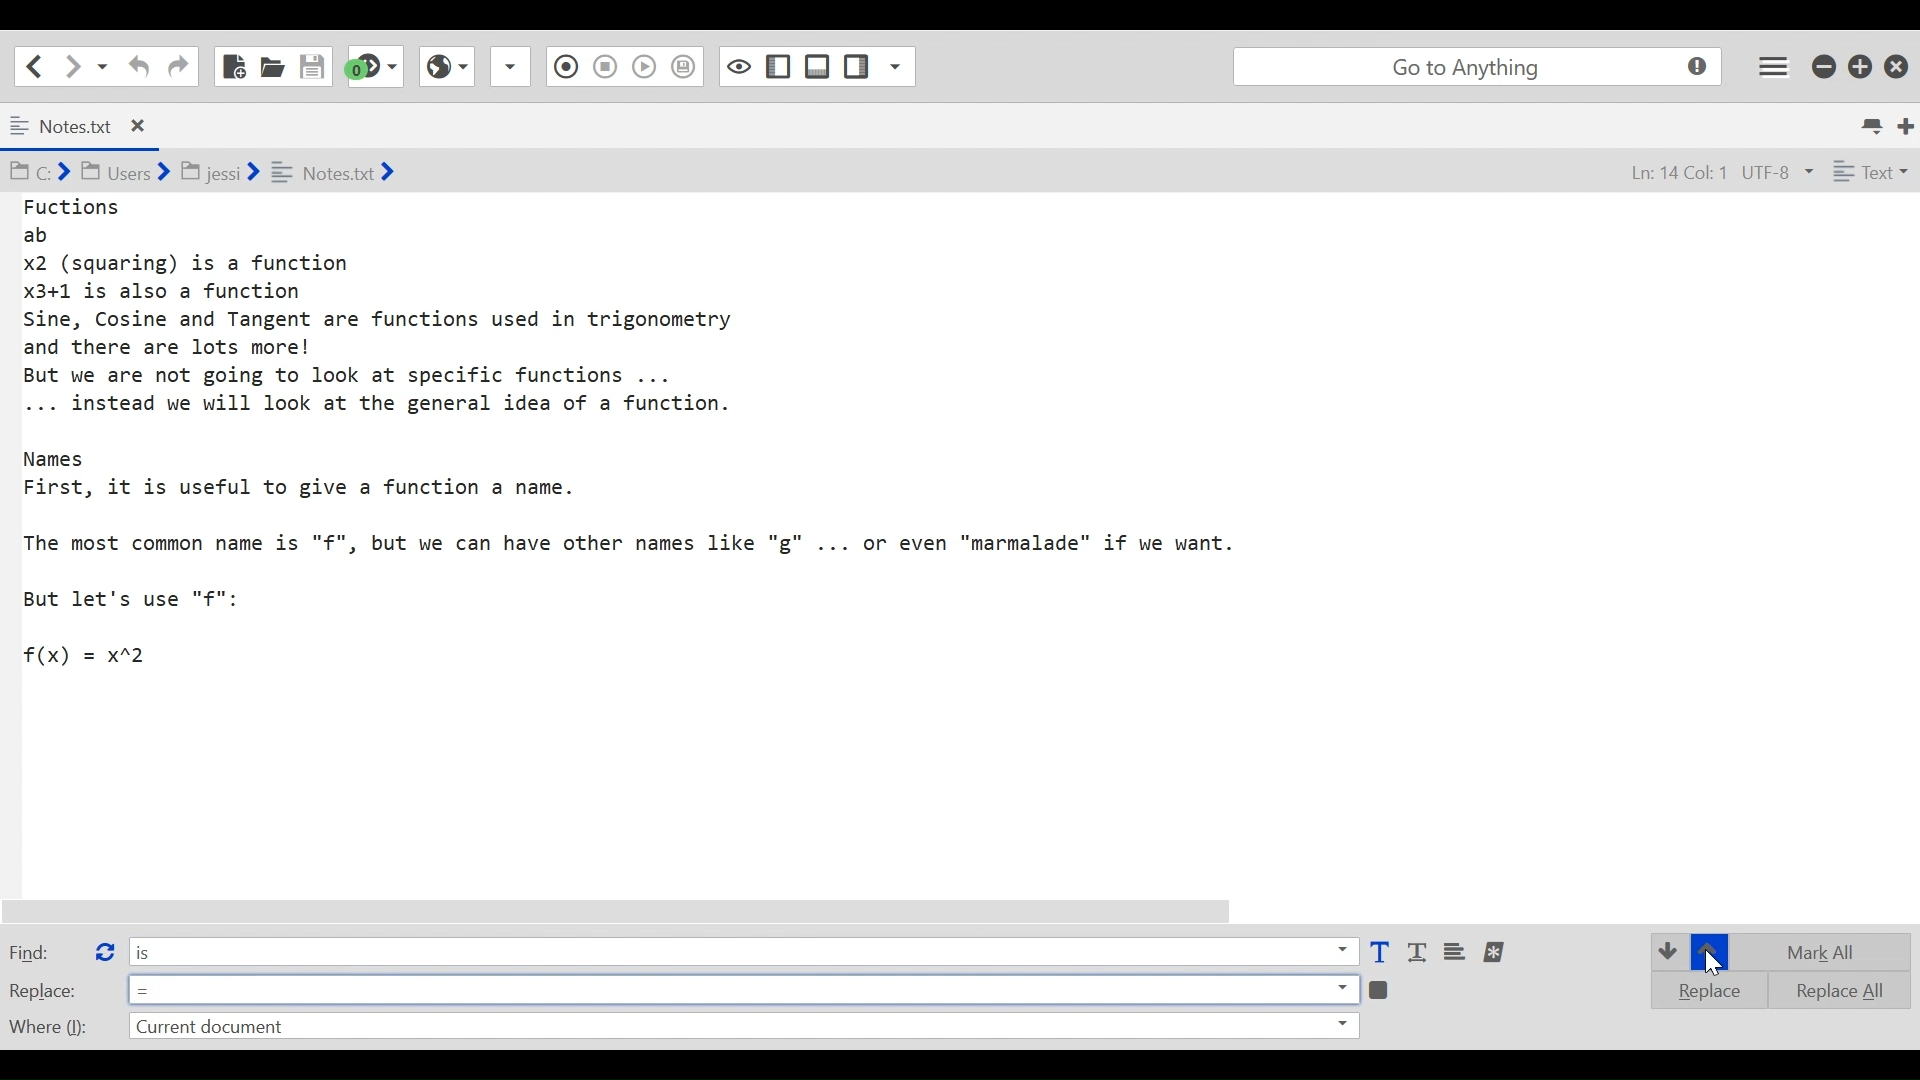  I want to click on Go back one location, so click(29, 65).